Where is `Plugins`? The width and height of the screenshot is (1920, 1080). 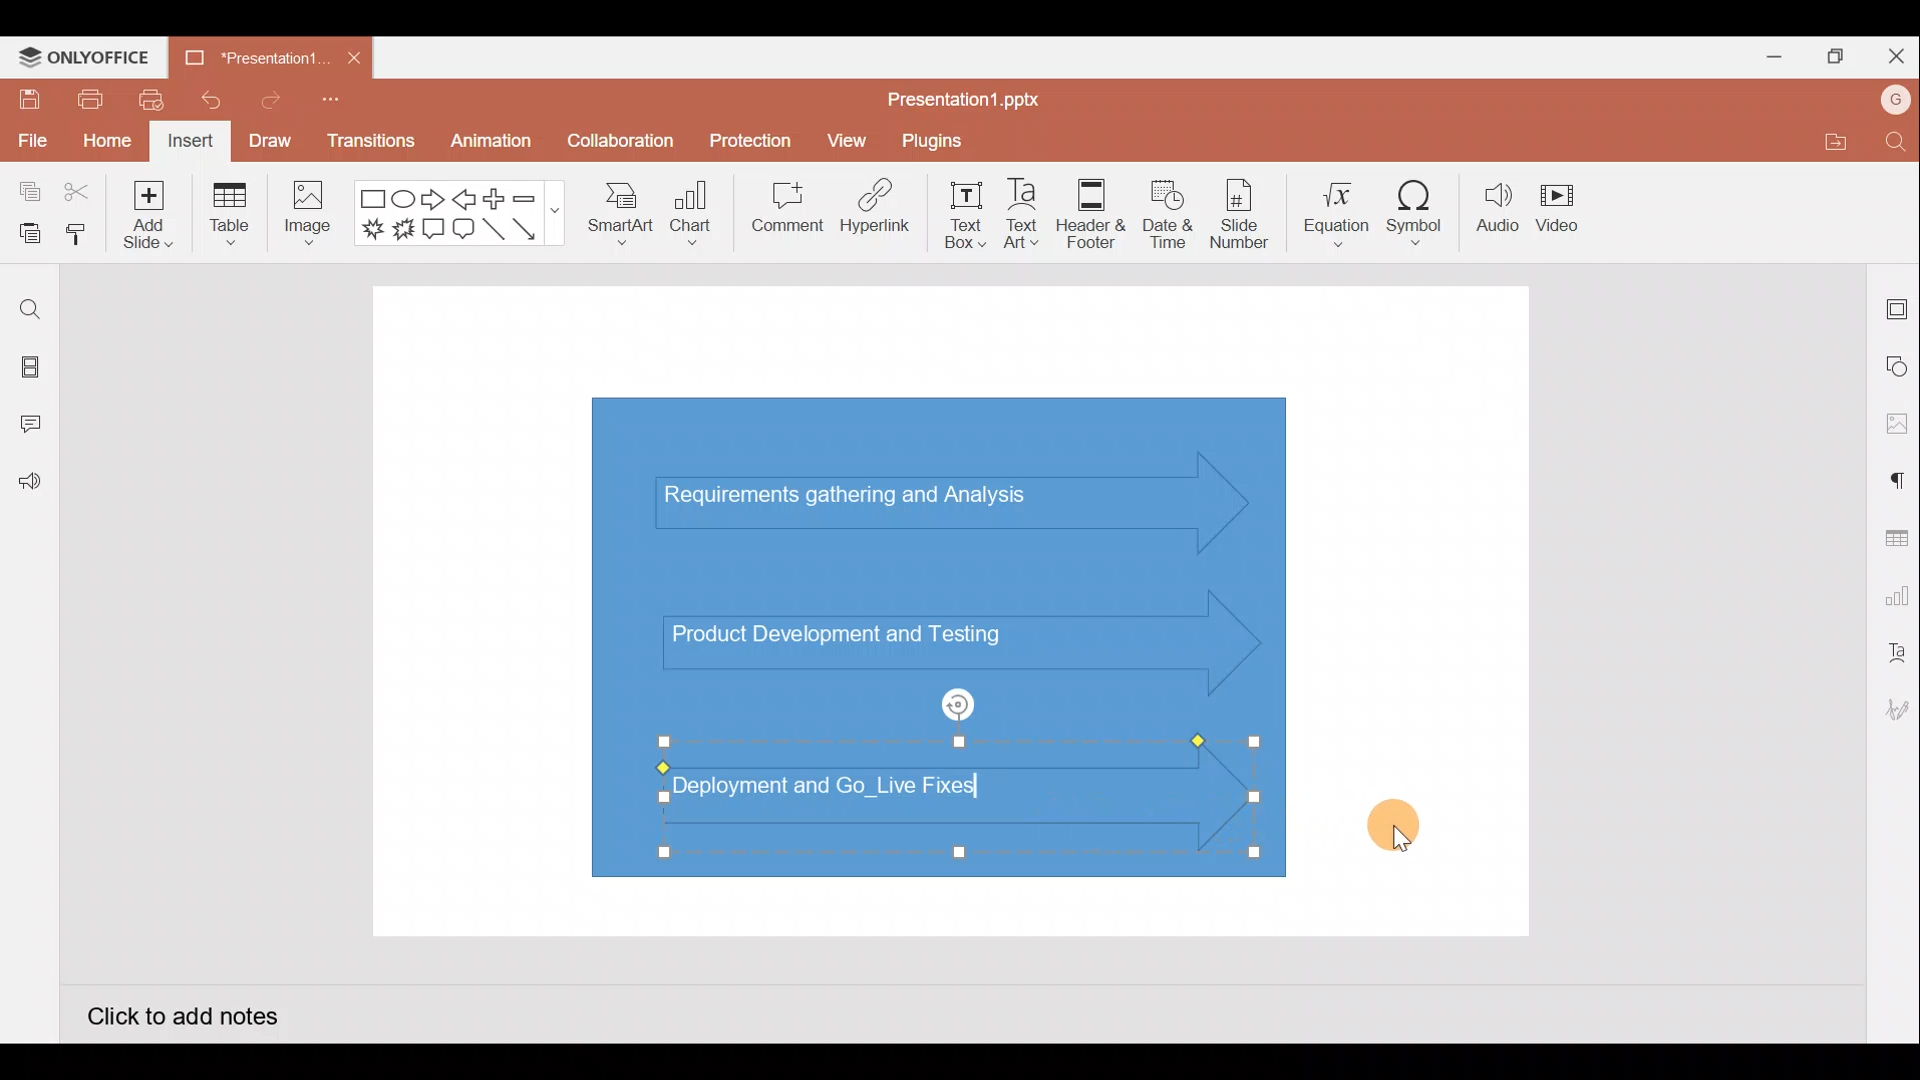
Plugins is located at coordinates (946, 138).